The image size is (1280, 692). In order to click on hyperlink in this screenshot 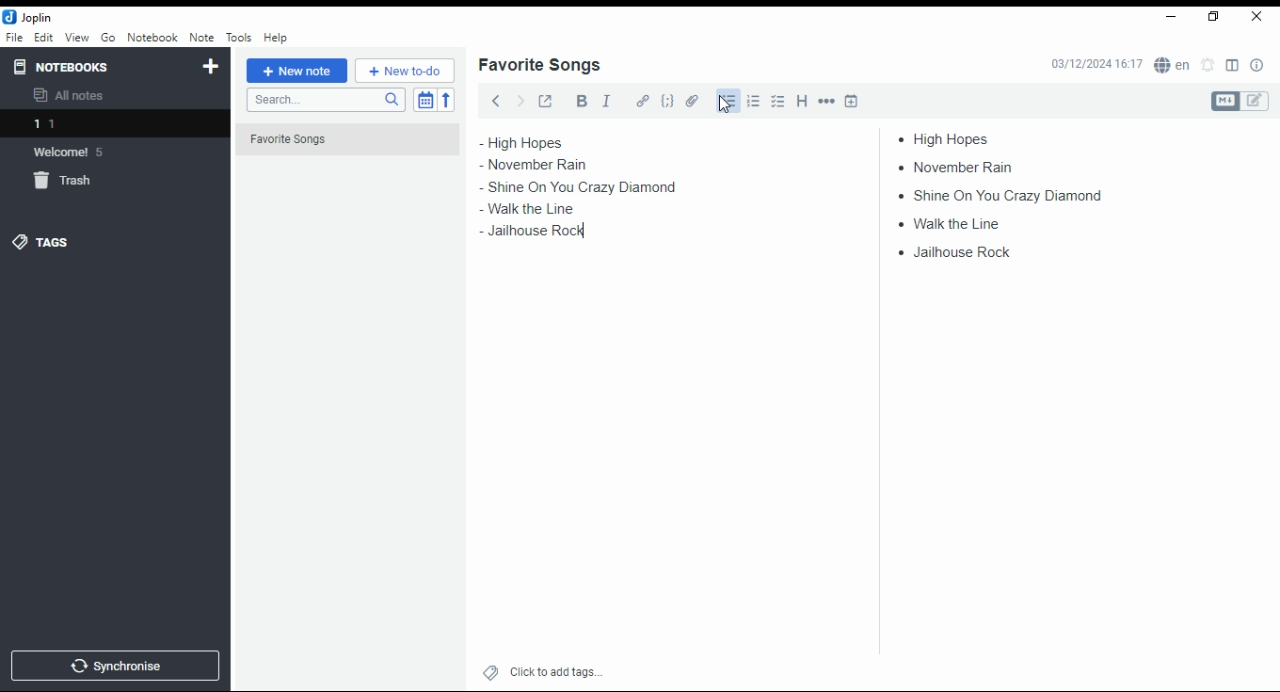, I will do `click(643, 100)`.